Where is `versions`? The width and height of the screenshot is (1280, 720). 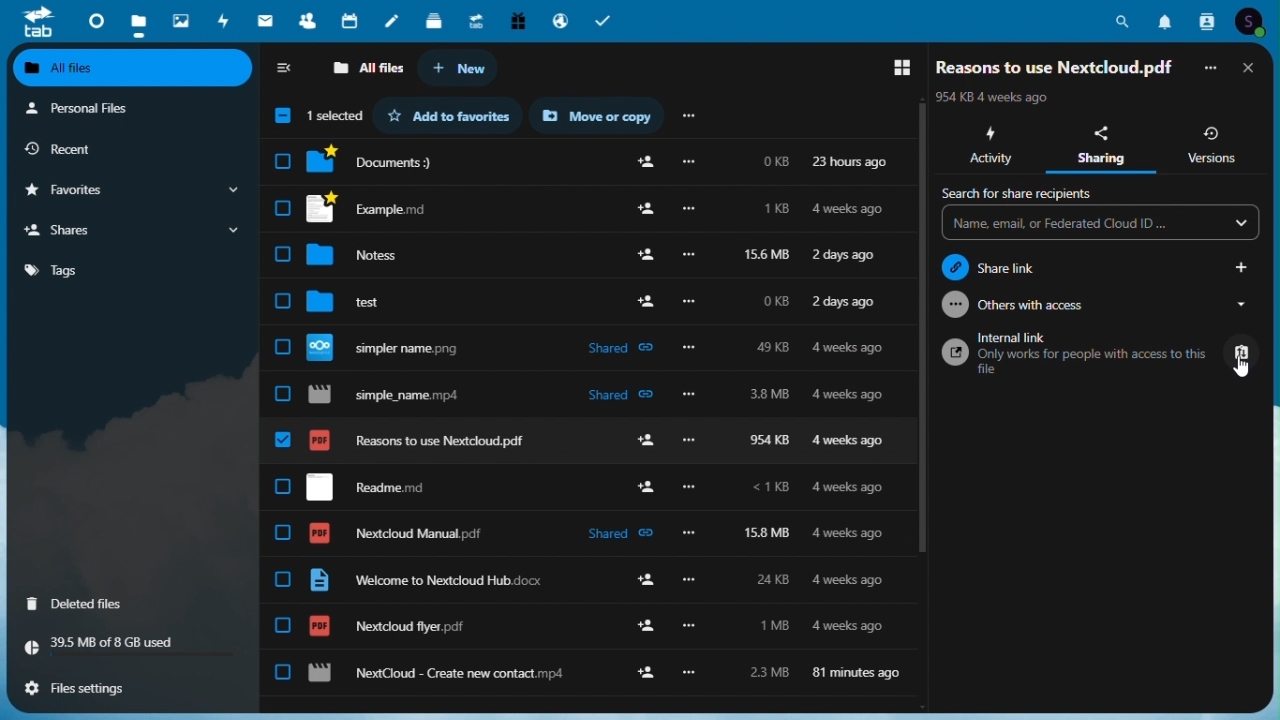 versions is located at coordinates (1214, 143).